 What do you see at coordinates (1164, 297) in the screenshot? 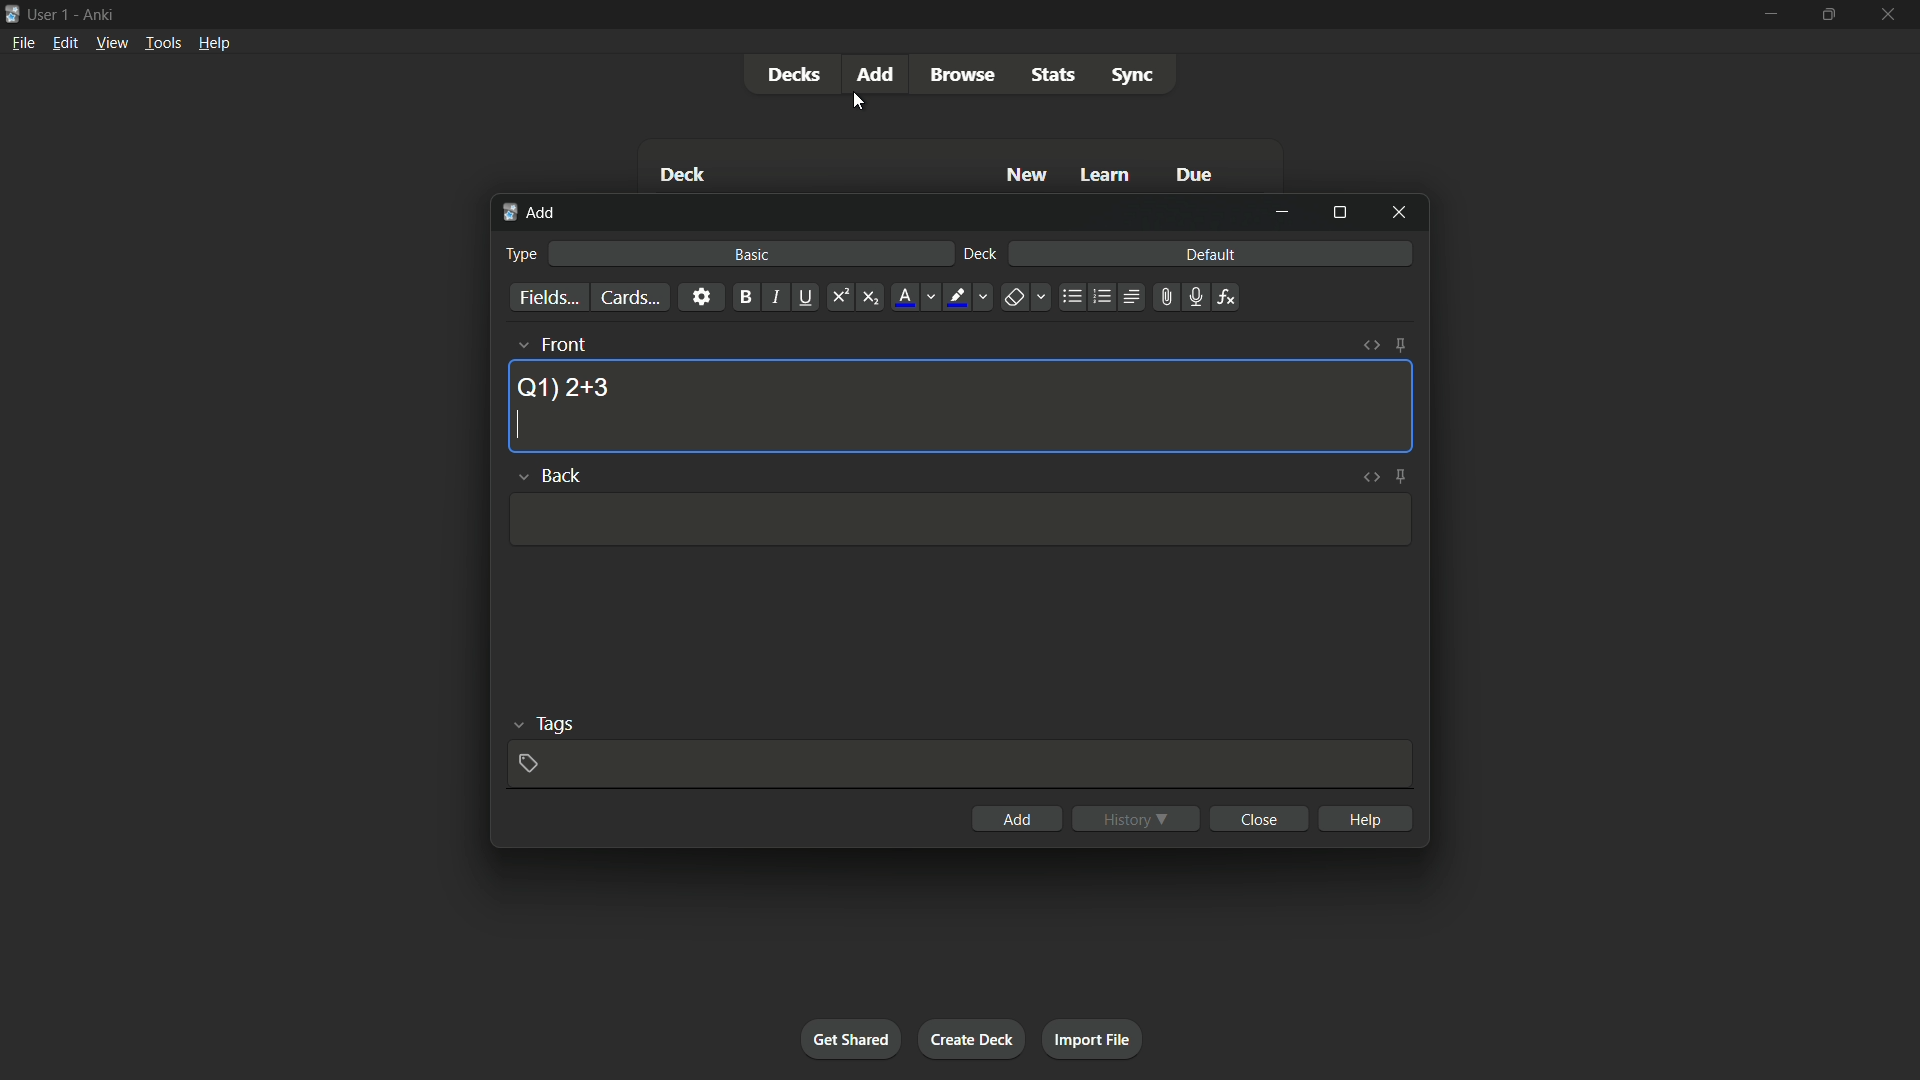
I see `attach file` at bounding box center [1164, 297].